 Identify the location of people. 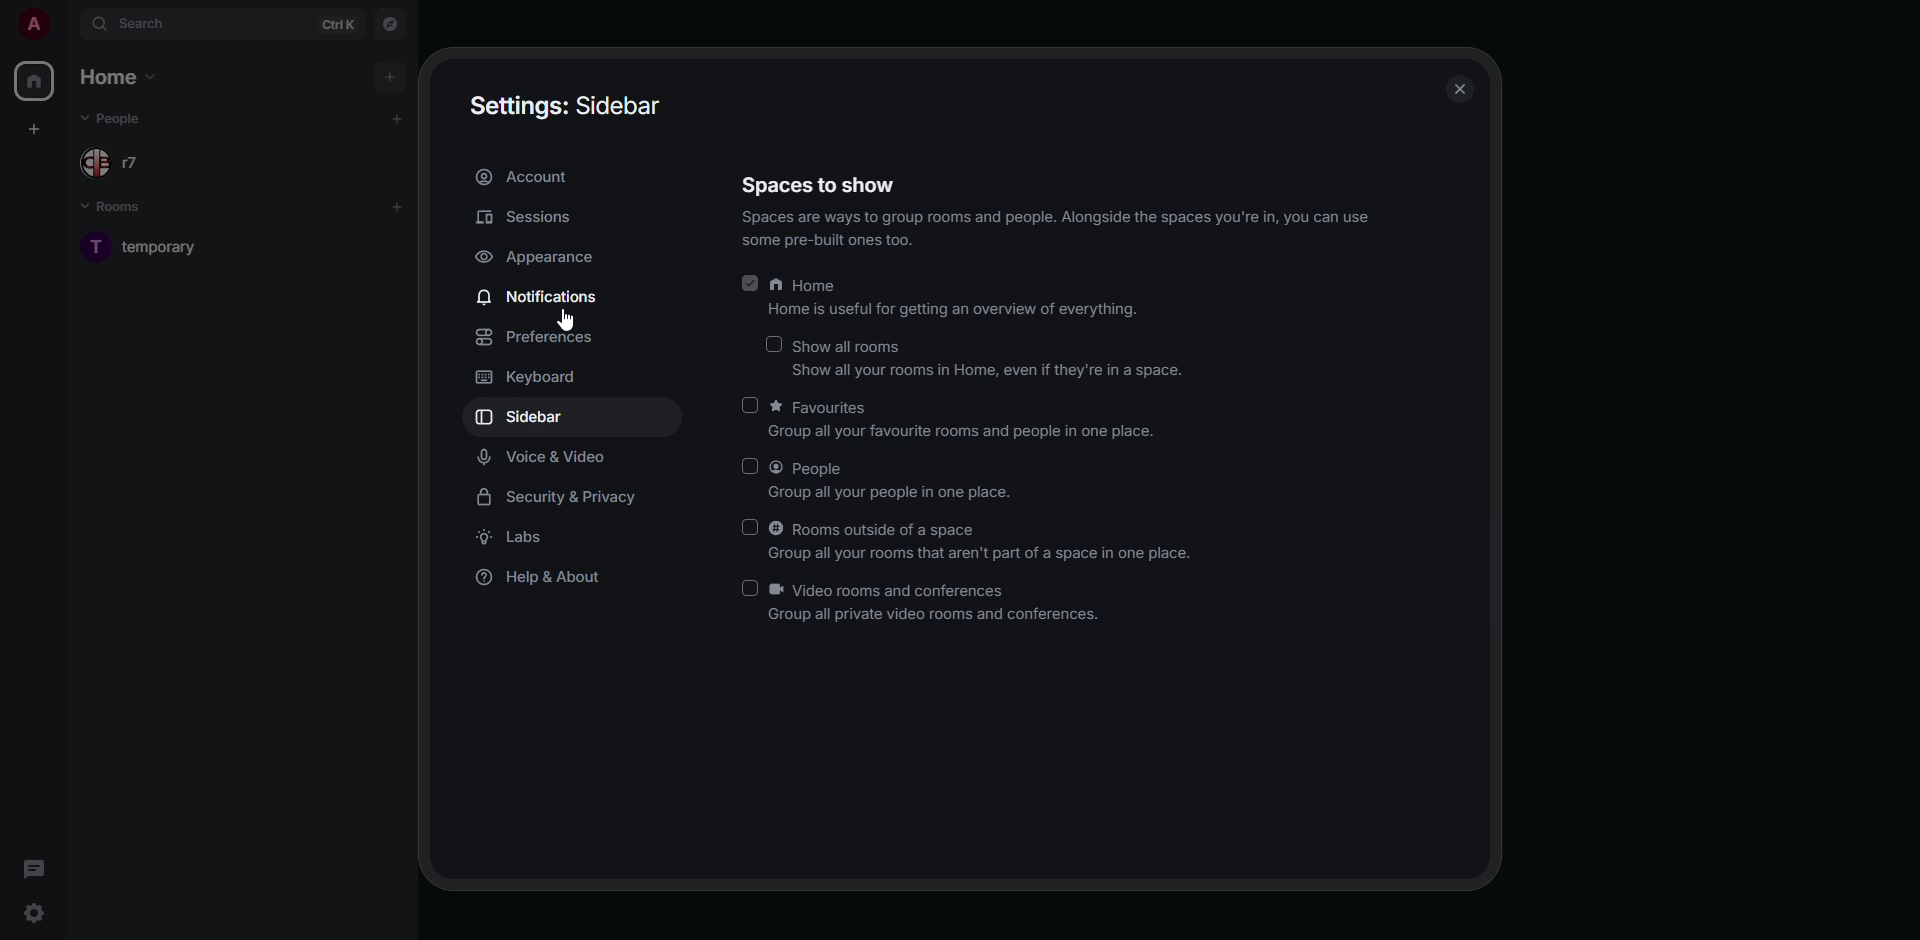
(121, 122).